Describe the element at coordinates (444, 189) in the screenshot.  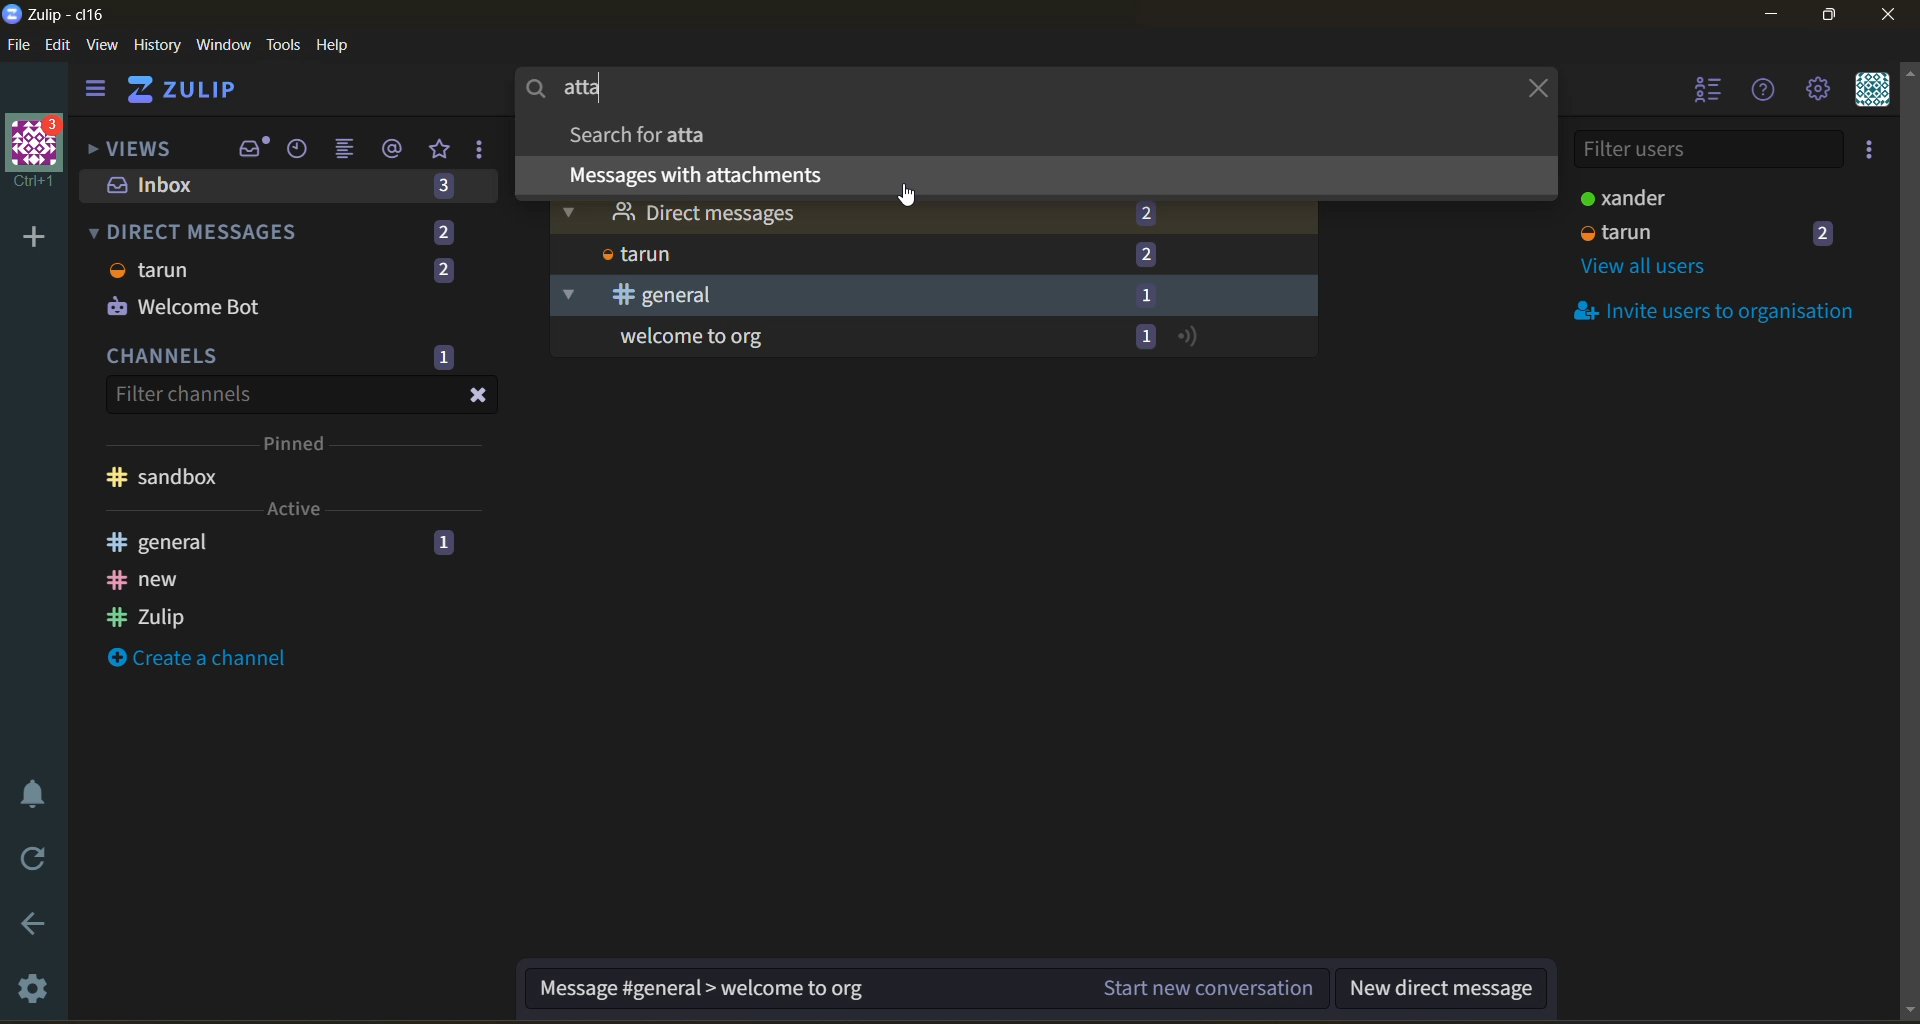
I see `3` at that location.